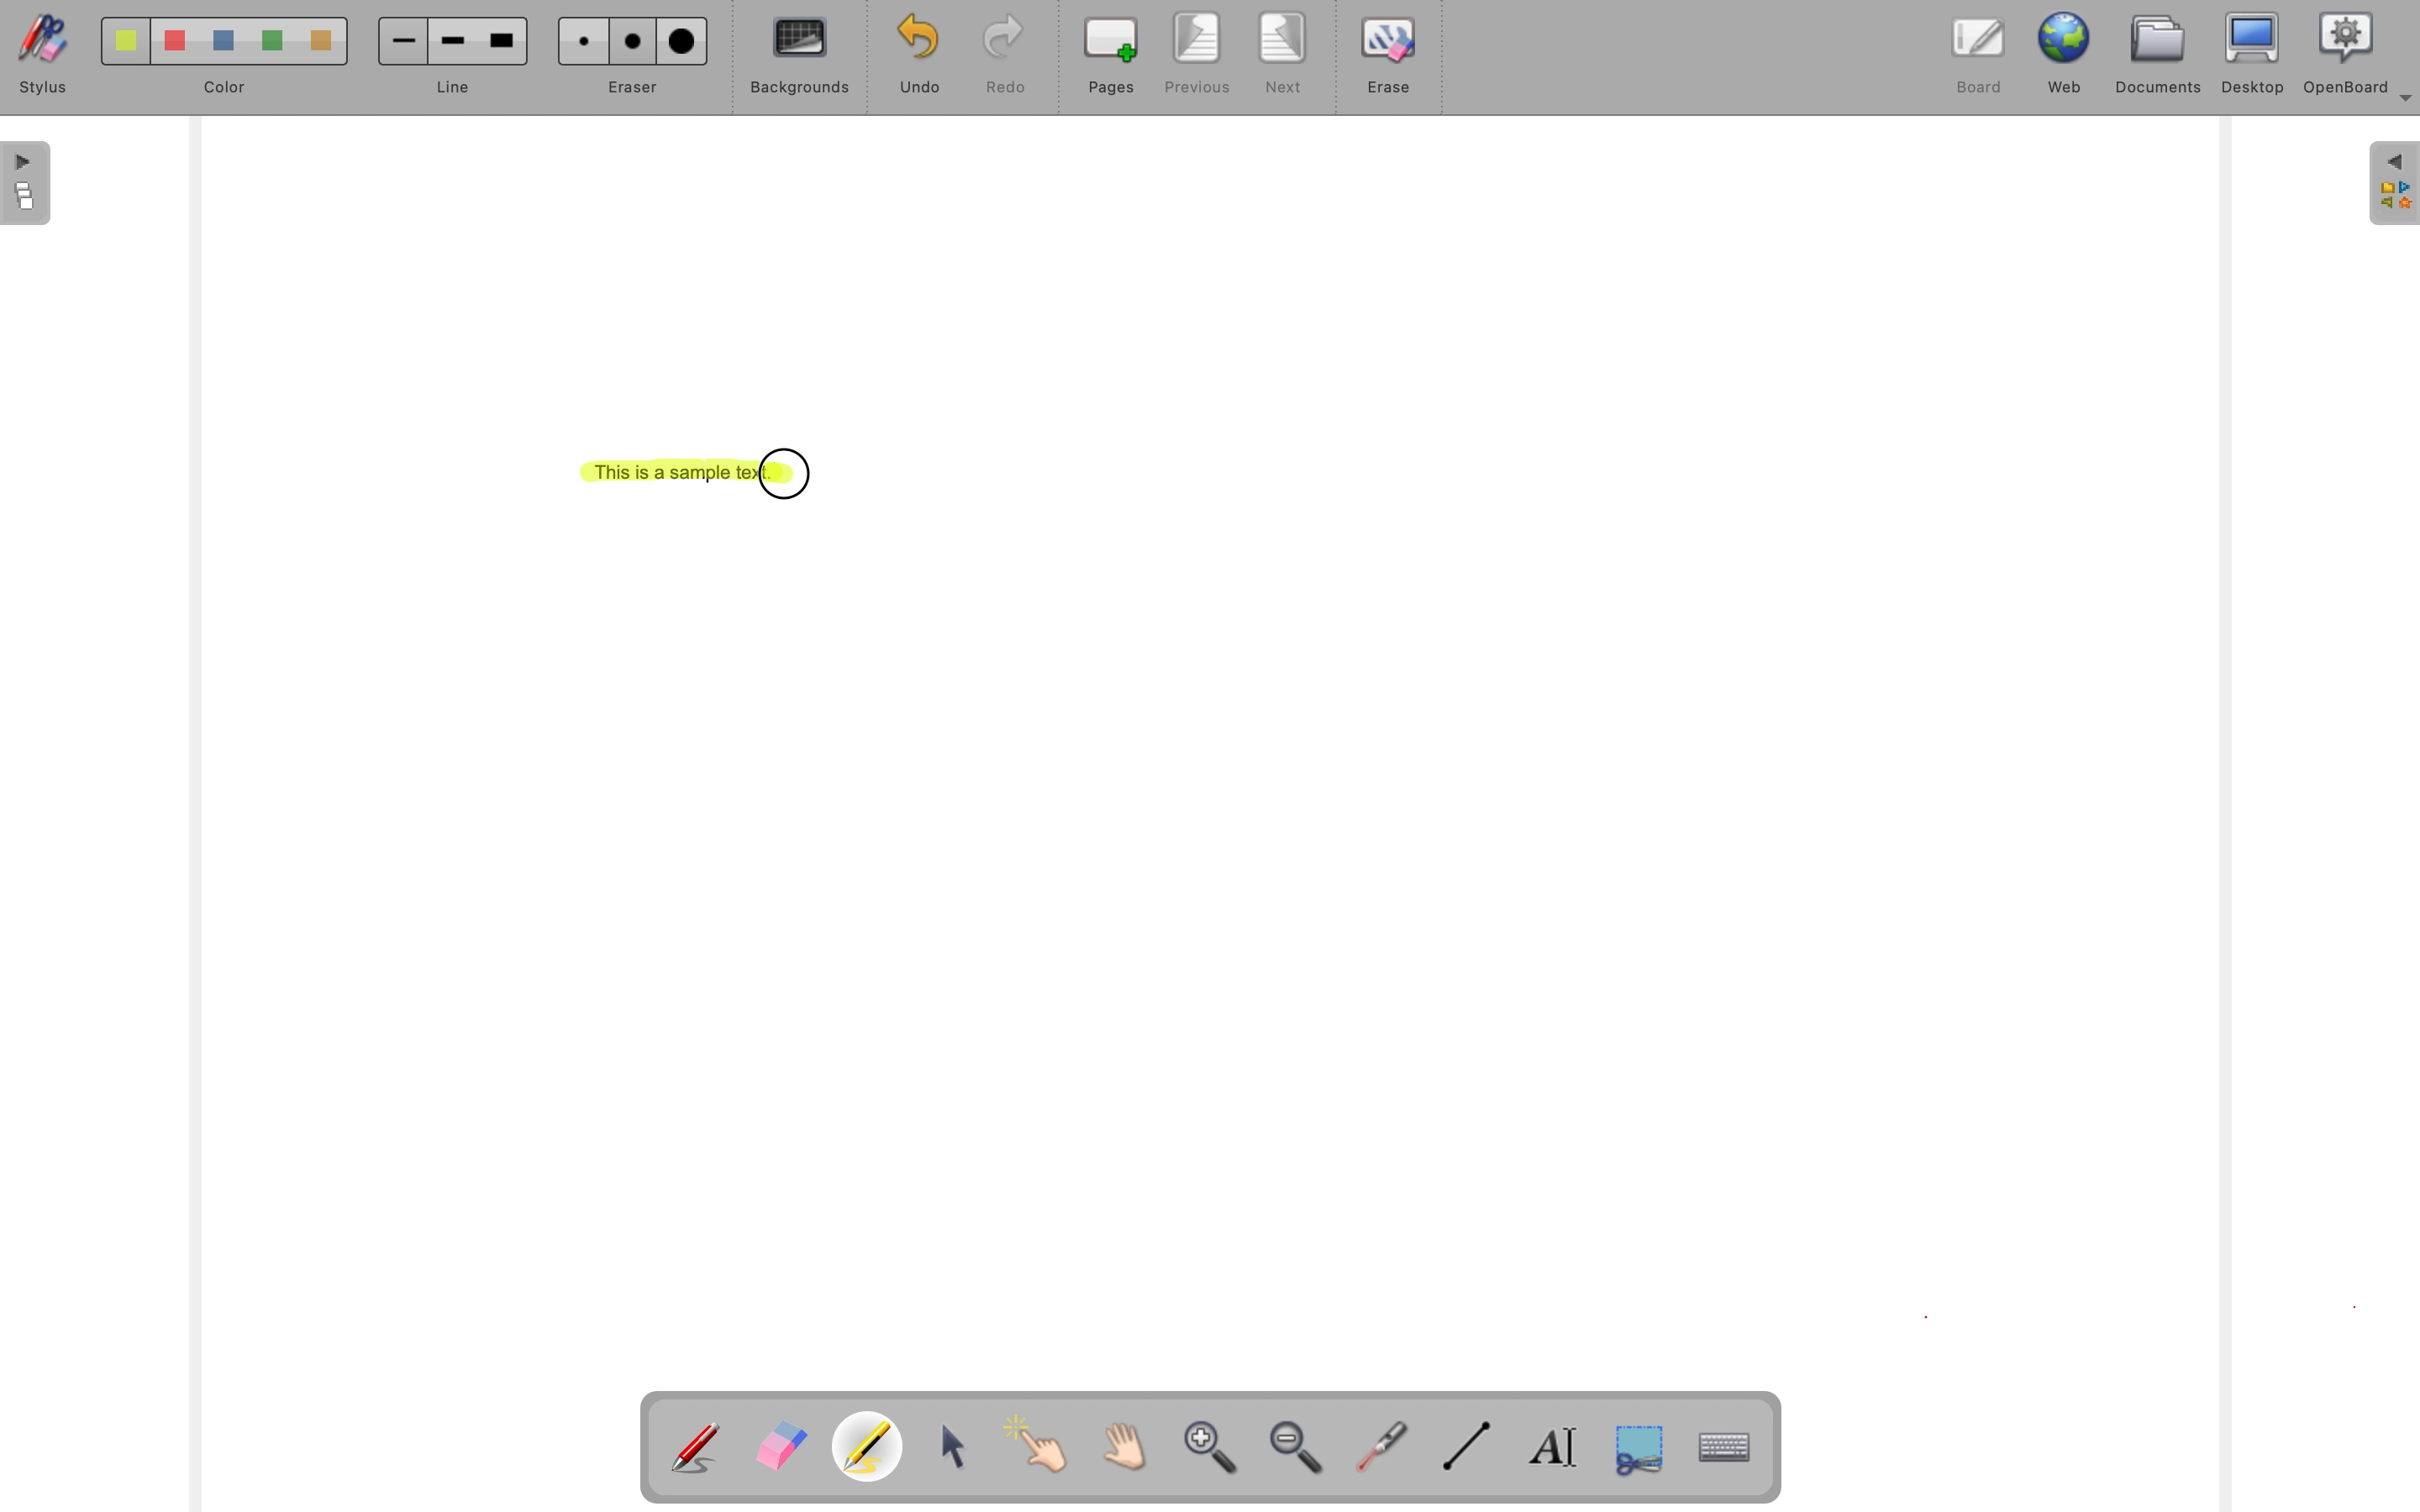  What do you see at coordinates (43, 55) in the screenshot?
I see `stylus` at bounding box center [43, 55].